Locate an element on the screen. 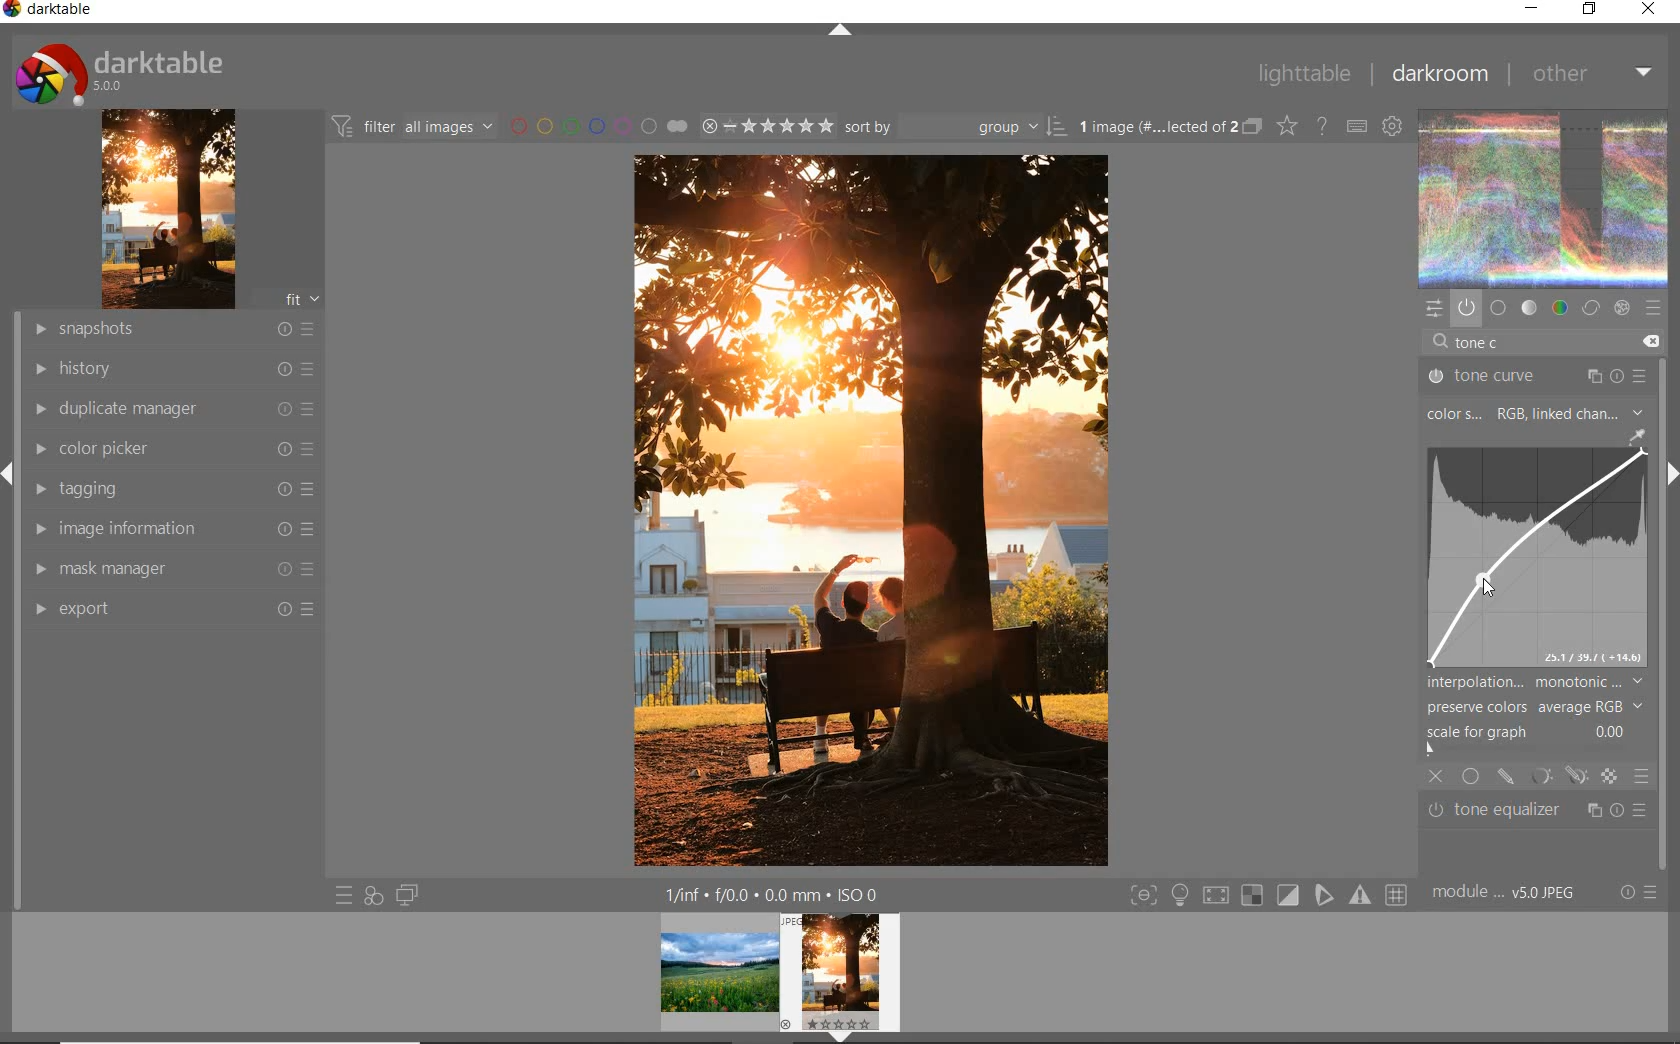 Image resolution: width=1680 pixels, height=1044 pixels. correct is located at coordinates (1590, 308).